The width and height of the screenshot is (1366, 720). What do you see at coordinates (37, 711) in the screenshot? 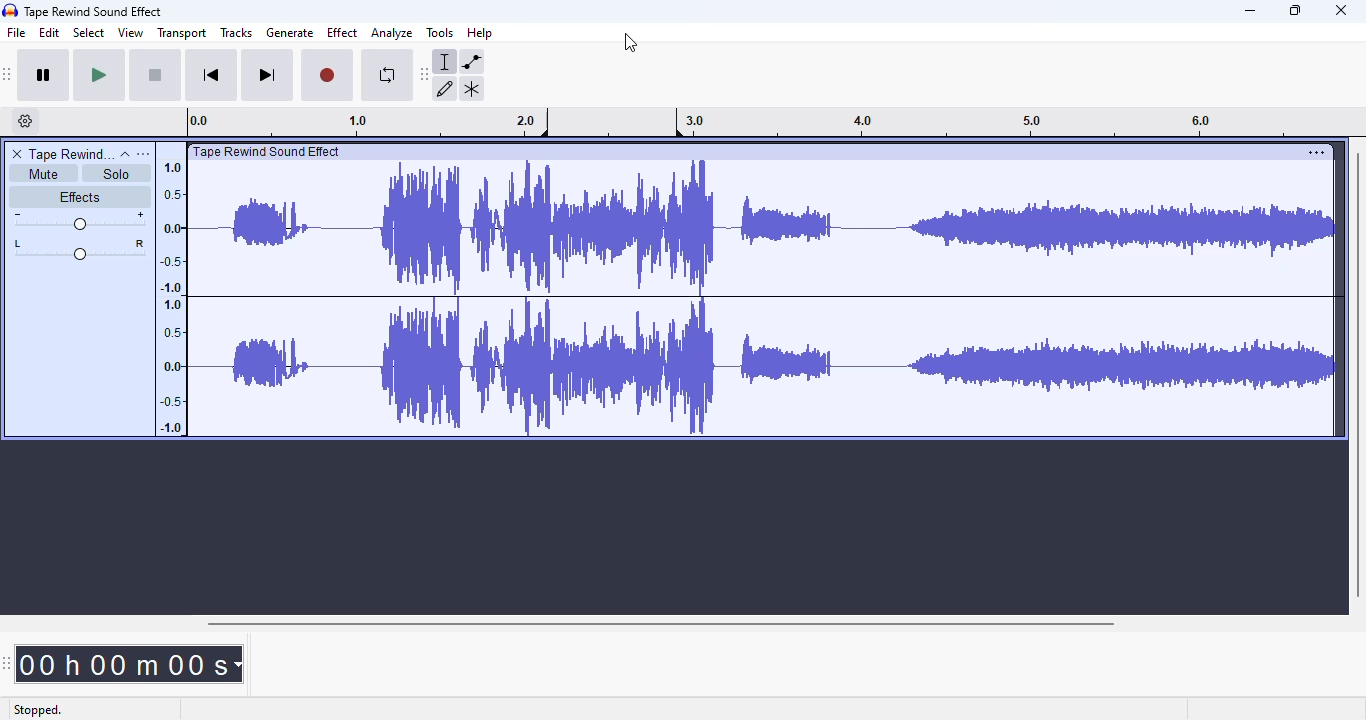
I see `stopped` at bounding box center [37, 711].